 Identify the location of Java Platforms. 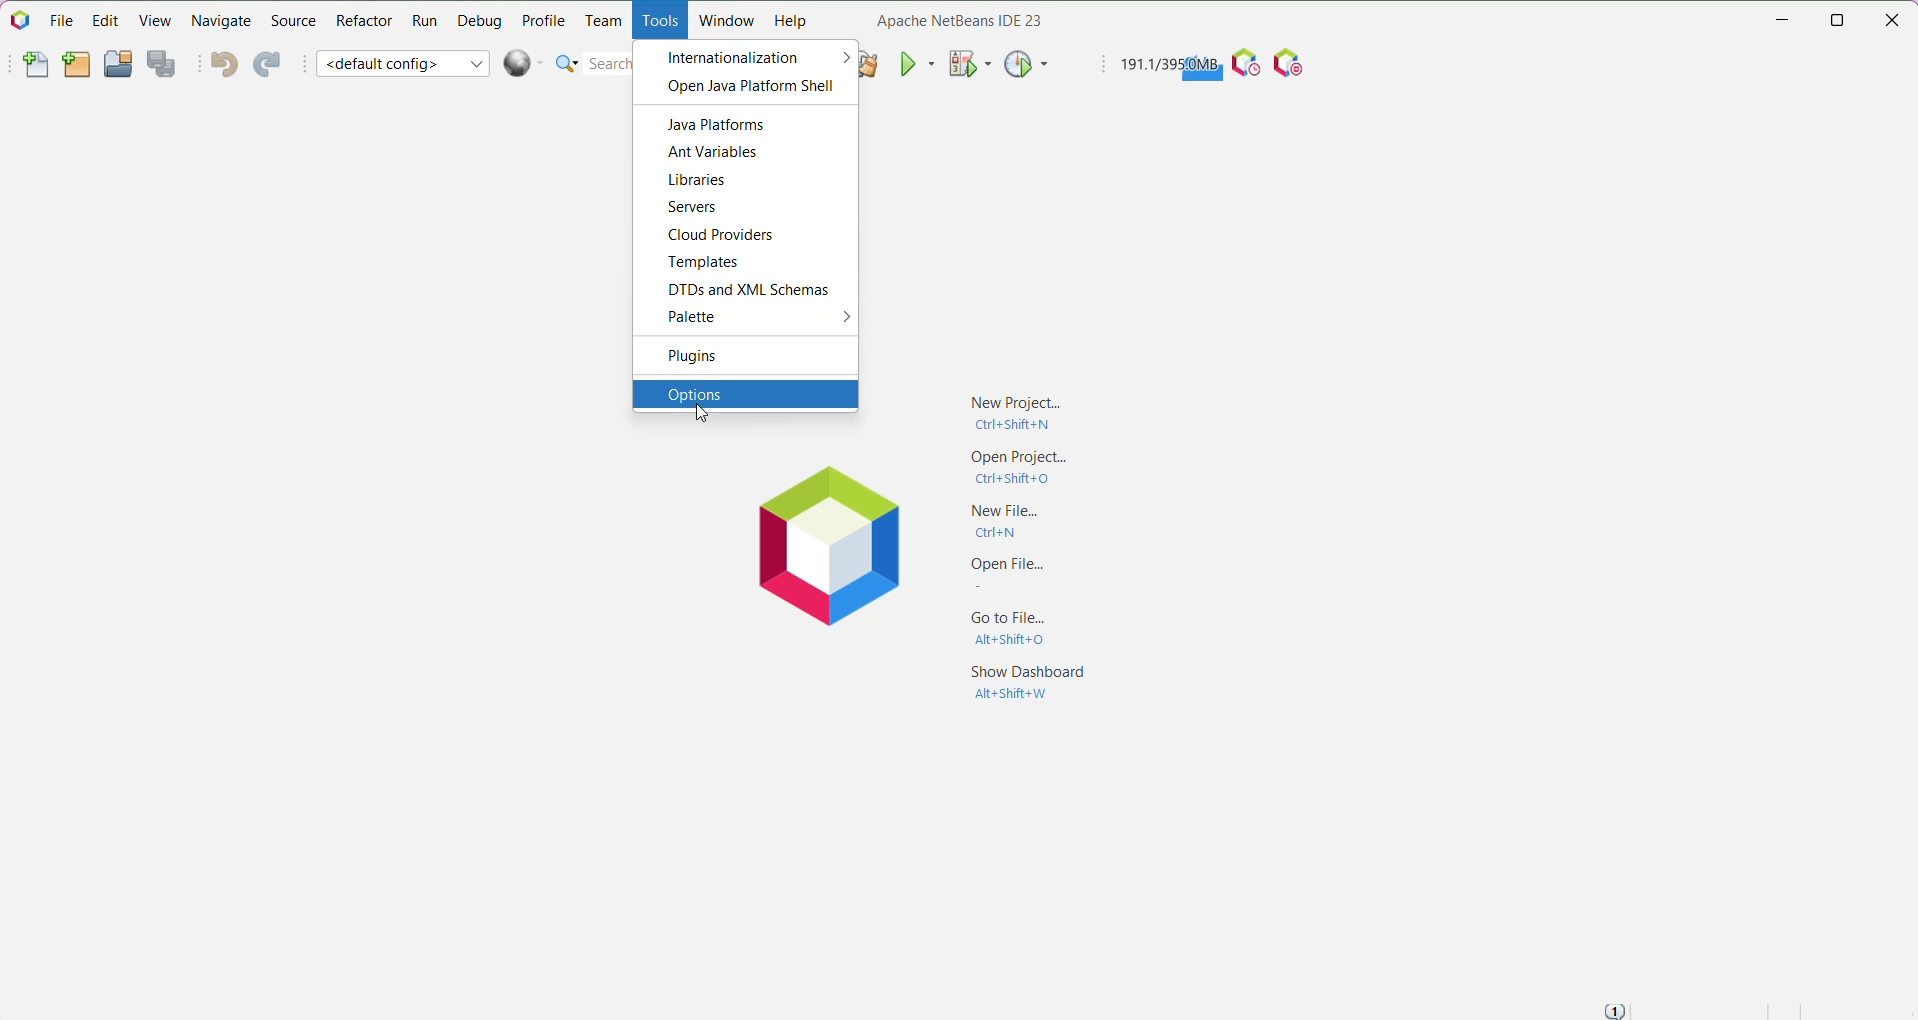
(720, 123).